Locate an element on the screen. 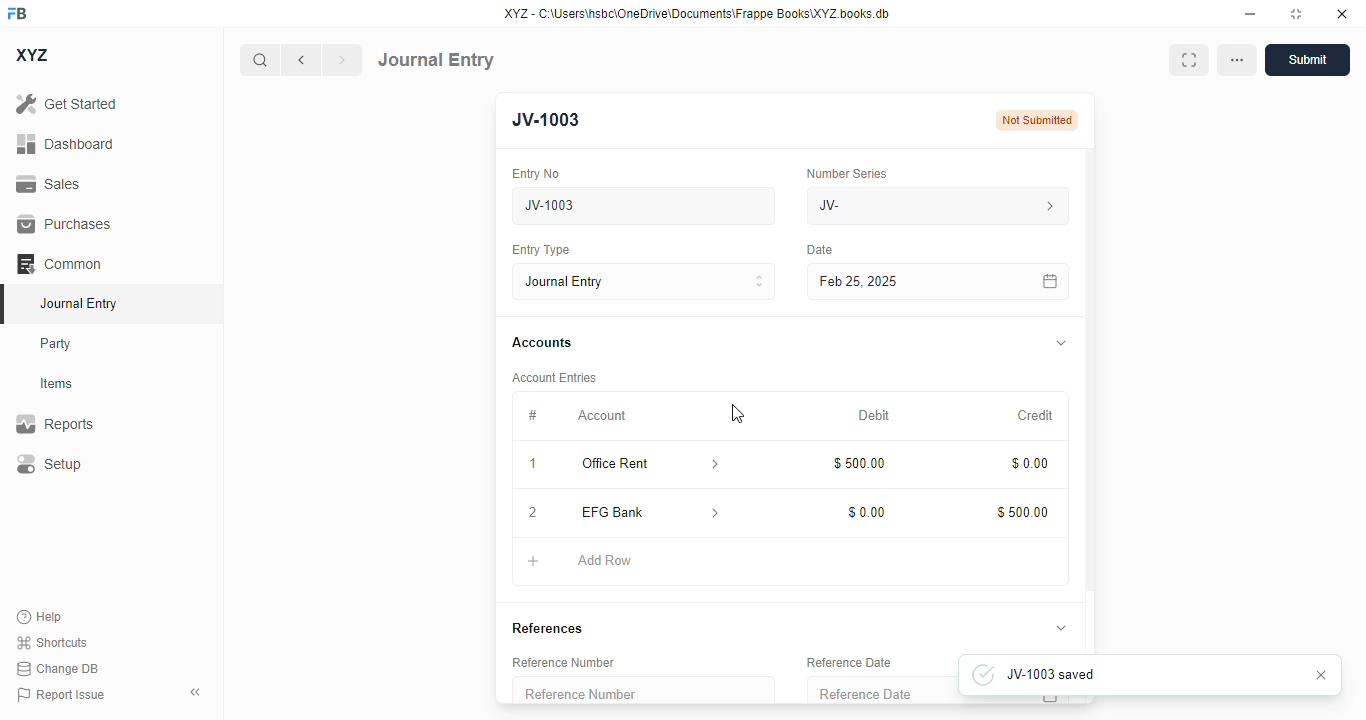 Image resolution: width=1366 pixels, height=720 pixels. office rent is located at coordinates (631, 464).